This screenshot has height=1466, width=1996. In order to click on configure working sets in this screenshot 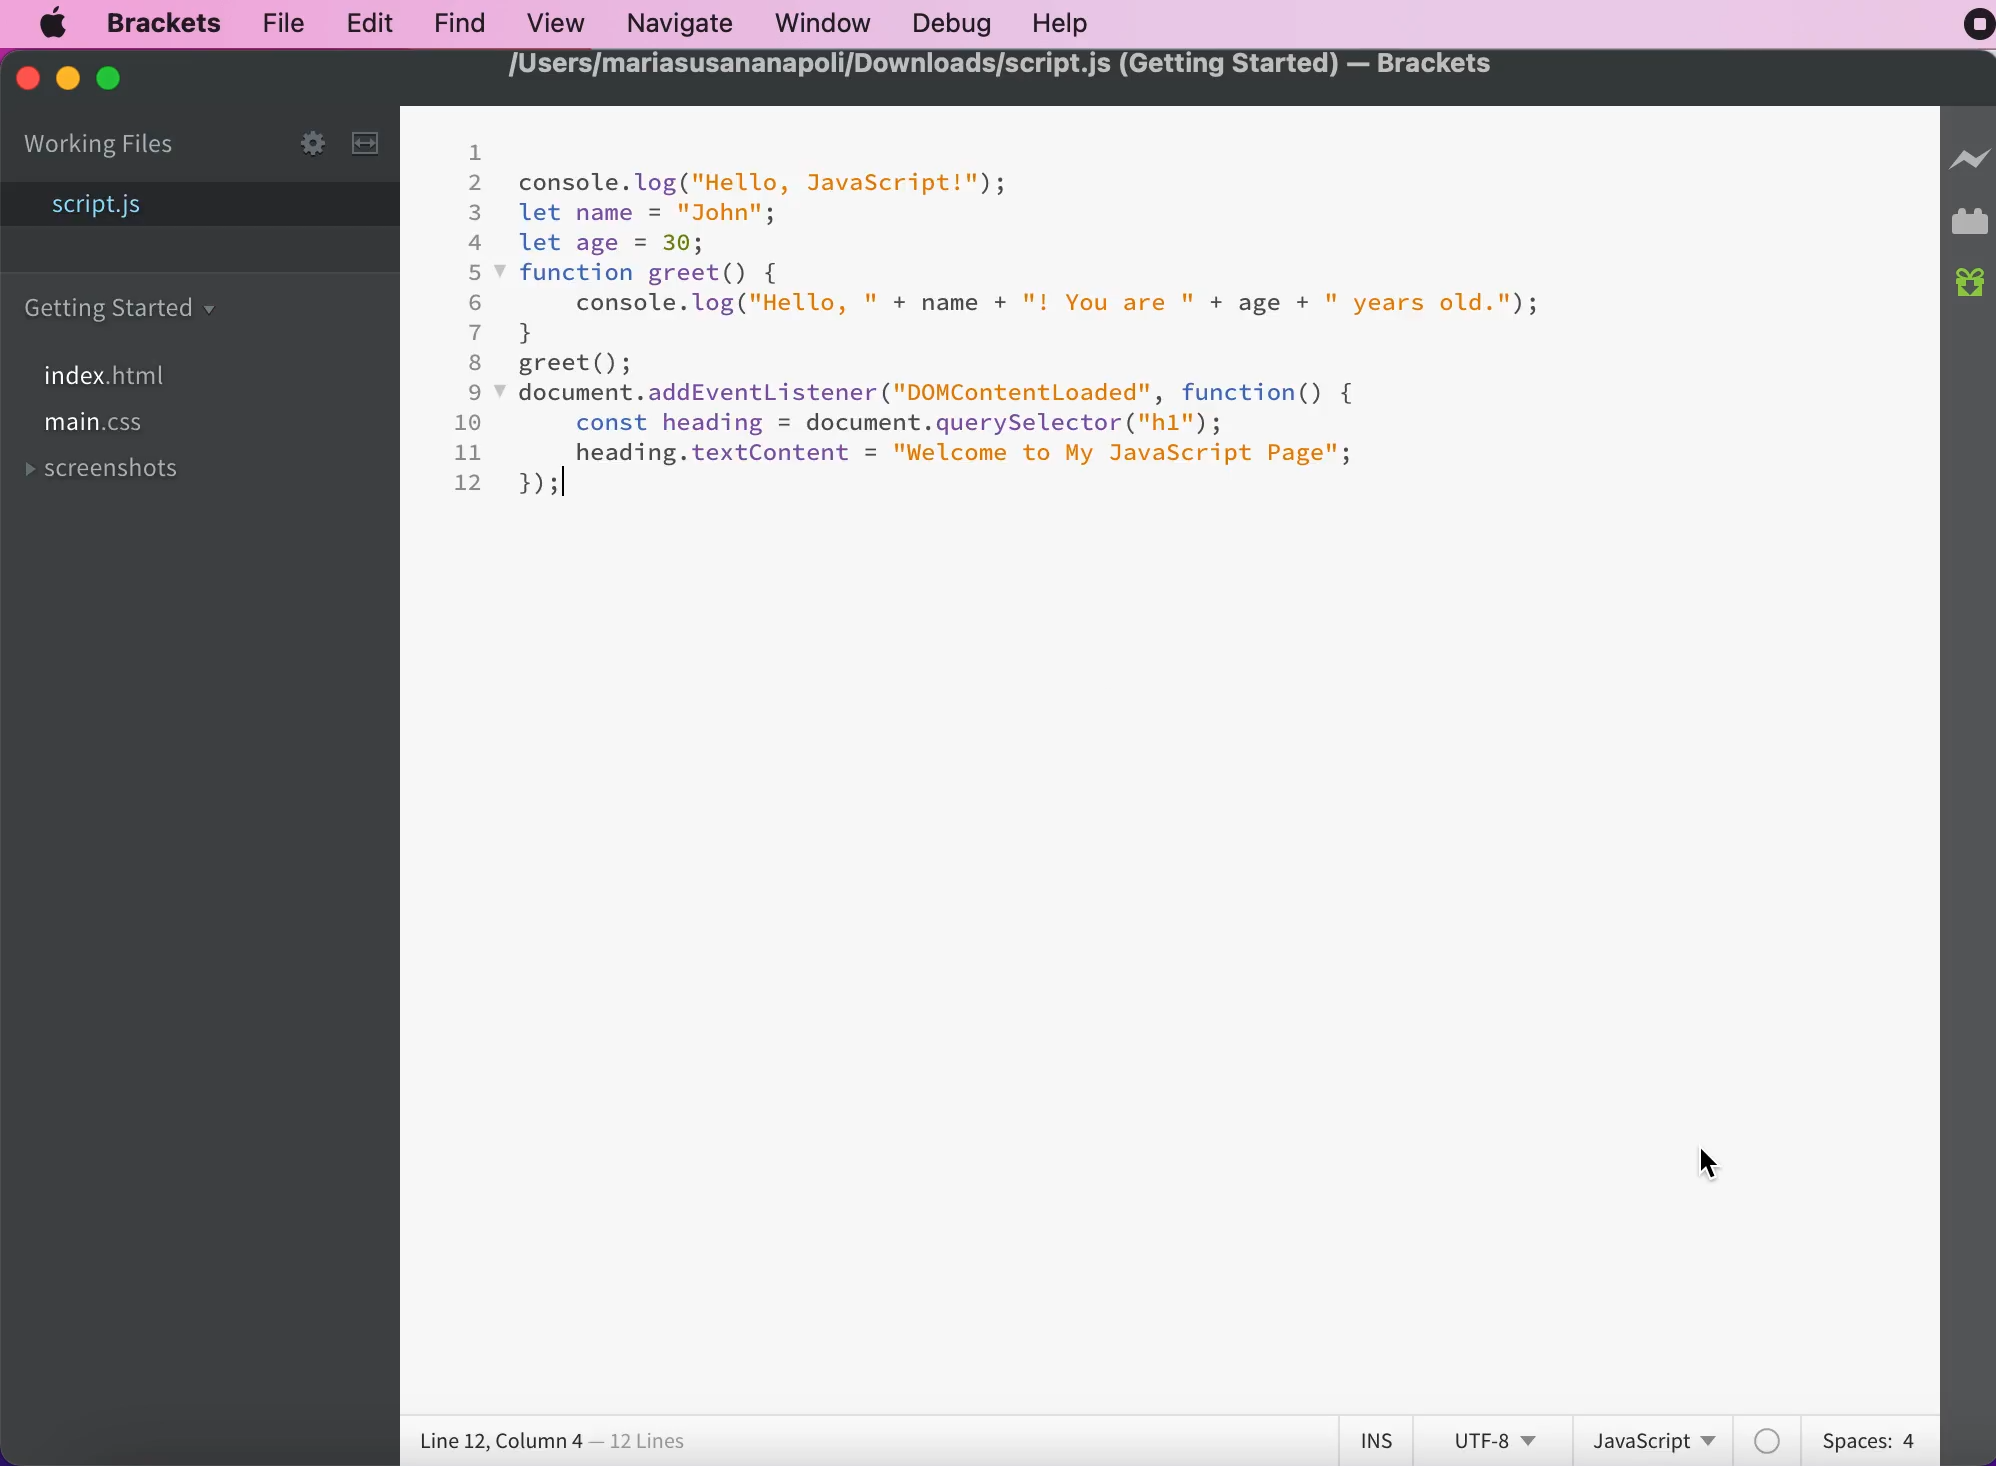, I will do `click(294, 142)`.